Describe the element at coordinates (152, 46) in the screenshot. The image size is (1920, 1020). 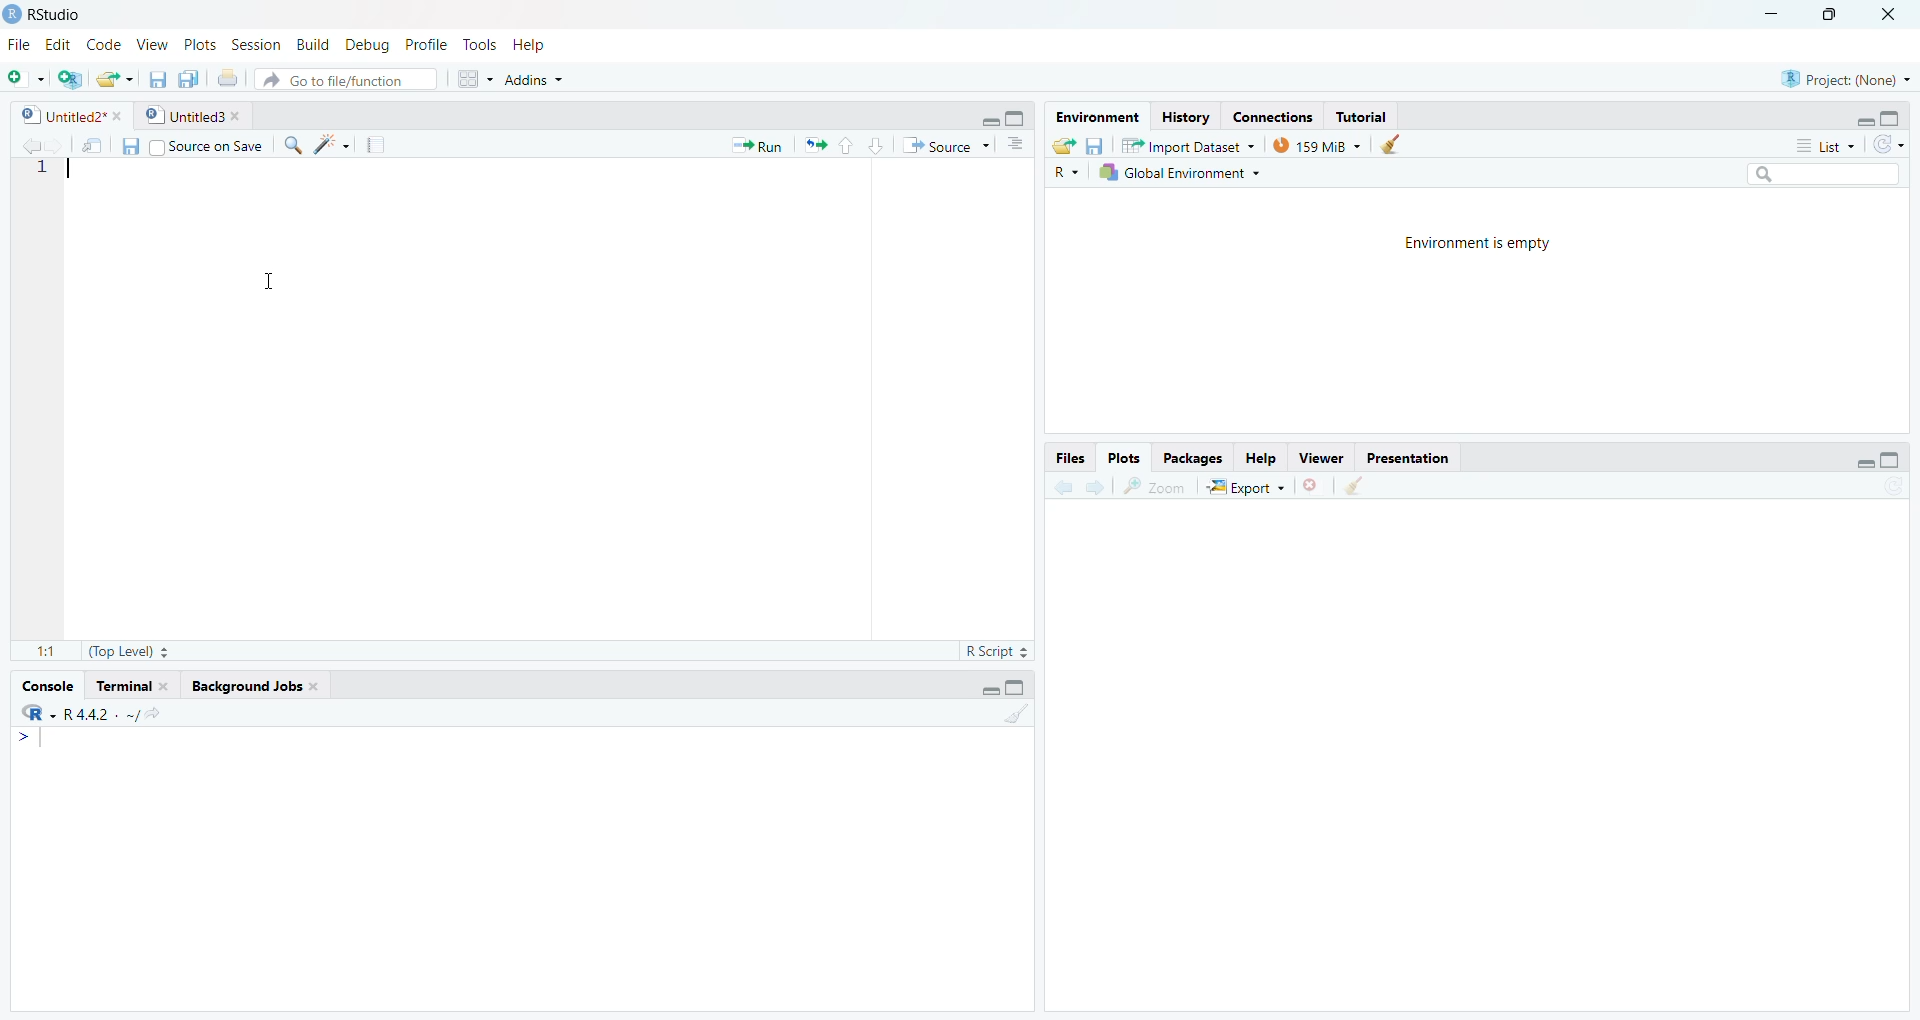
I see `View` at that location.